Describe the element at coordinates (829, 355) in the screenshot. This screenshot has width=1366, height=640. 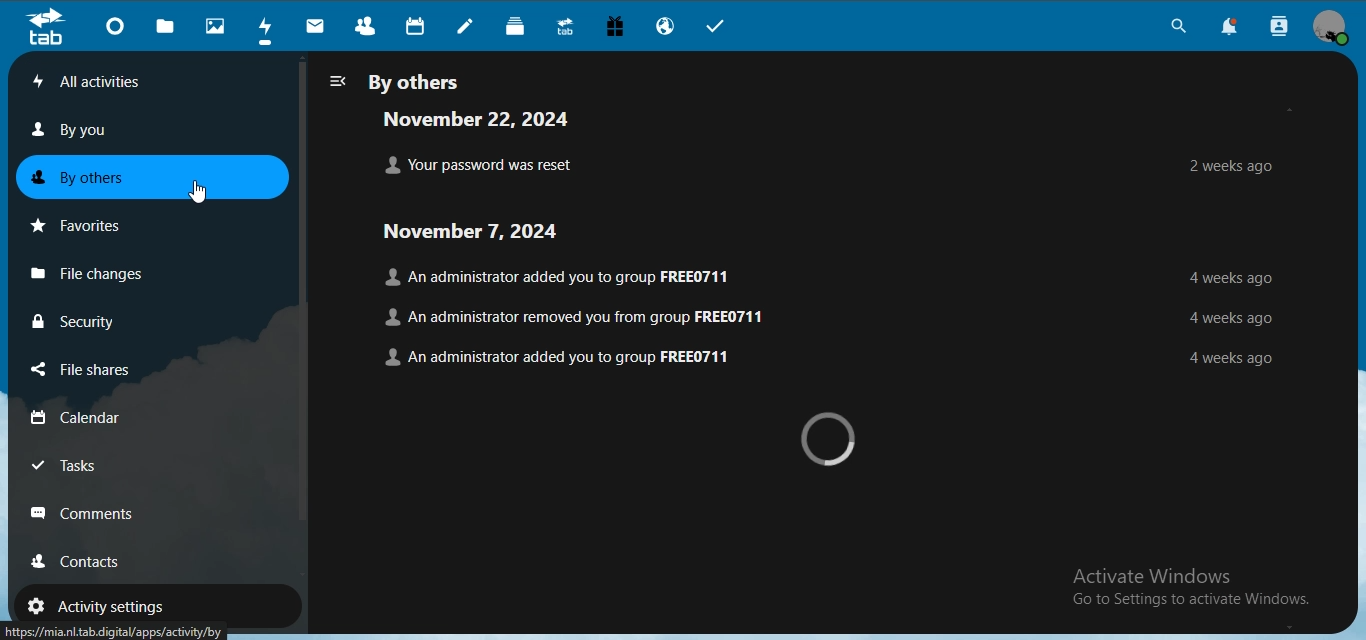
I see `An administrator added you to group FREEO711 4 weeks ago` at that location.